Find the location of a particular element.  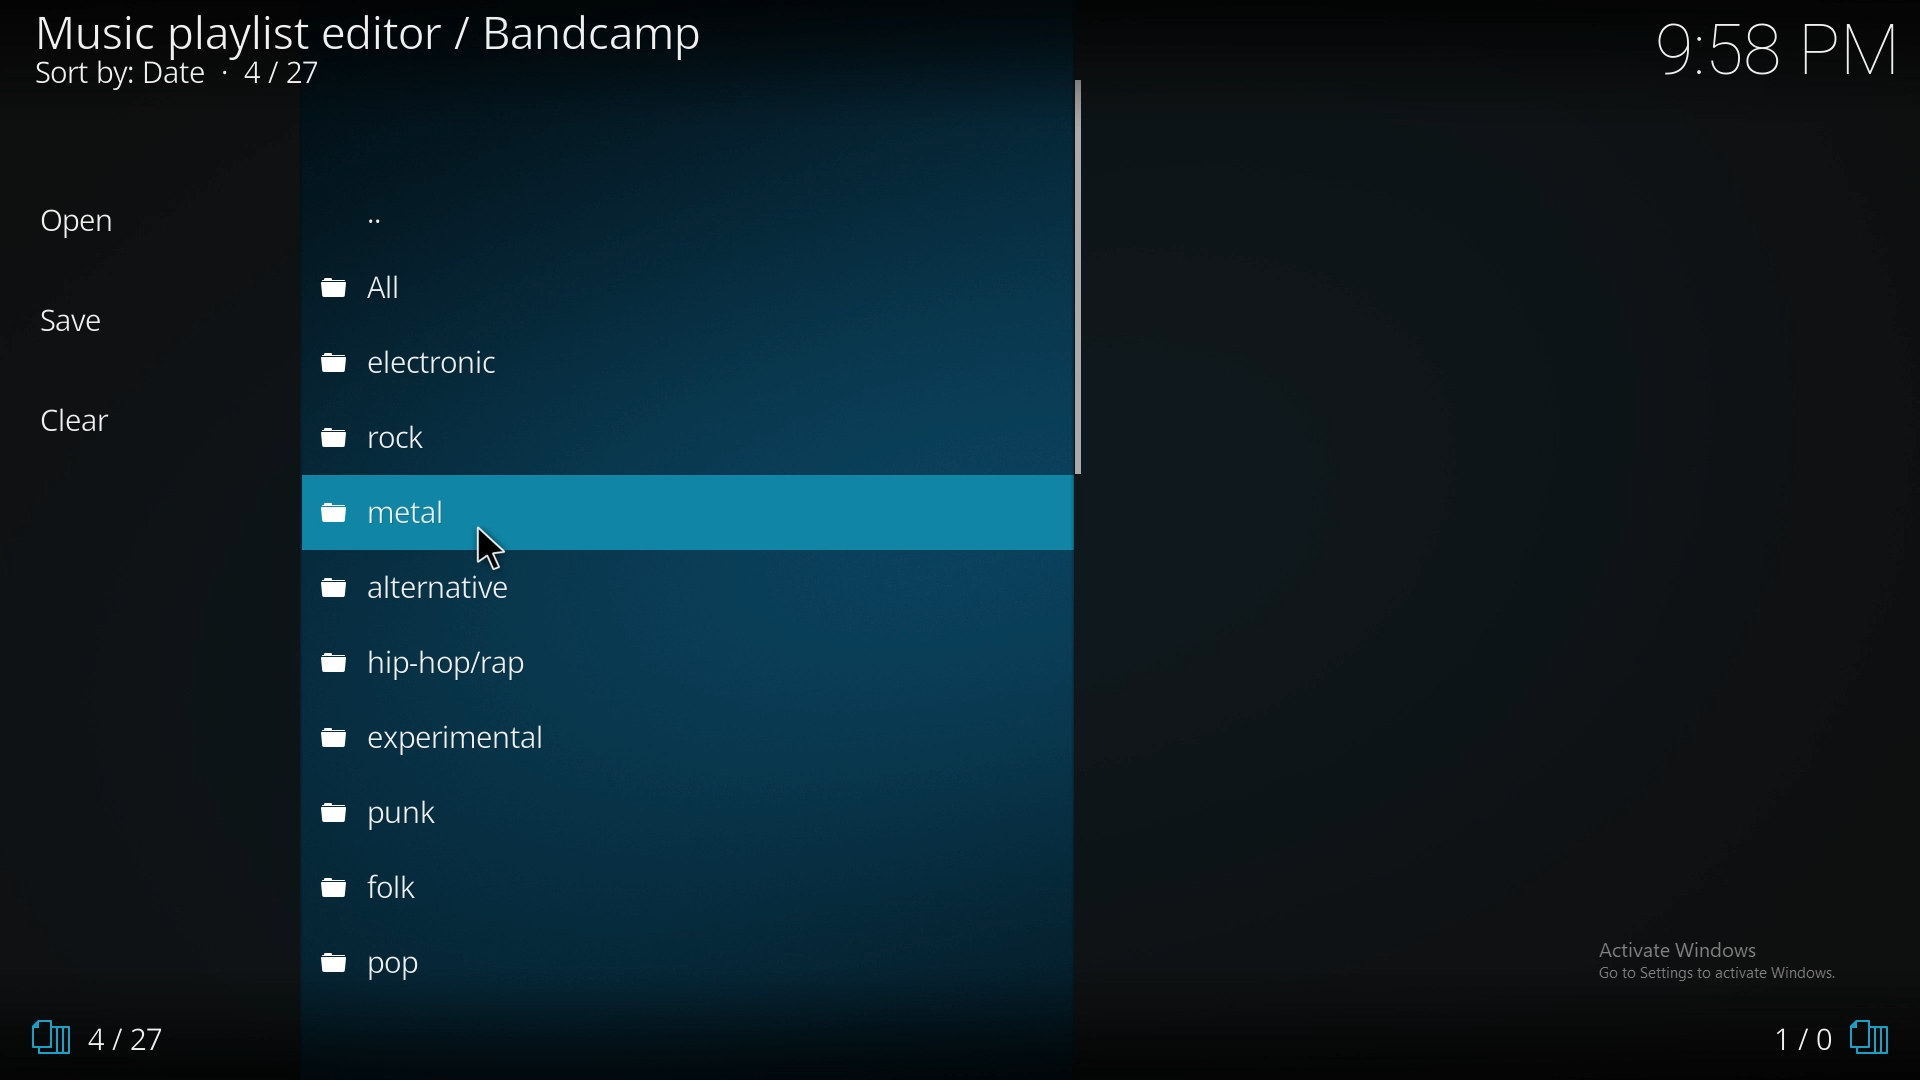

1/3 is located at coordinates (90, 1038).